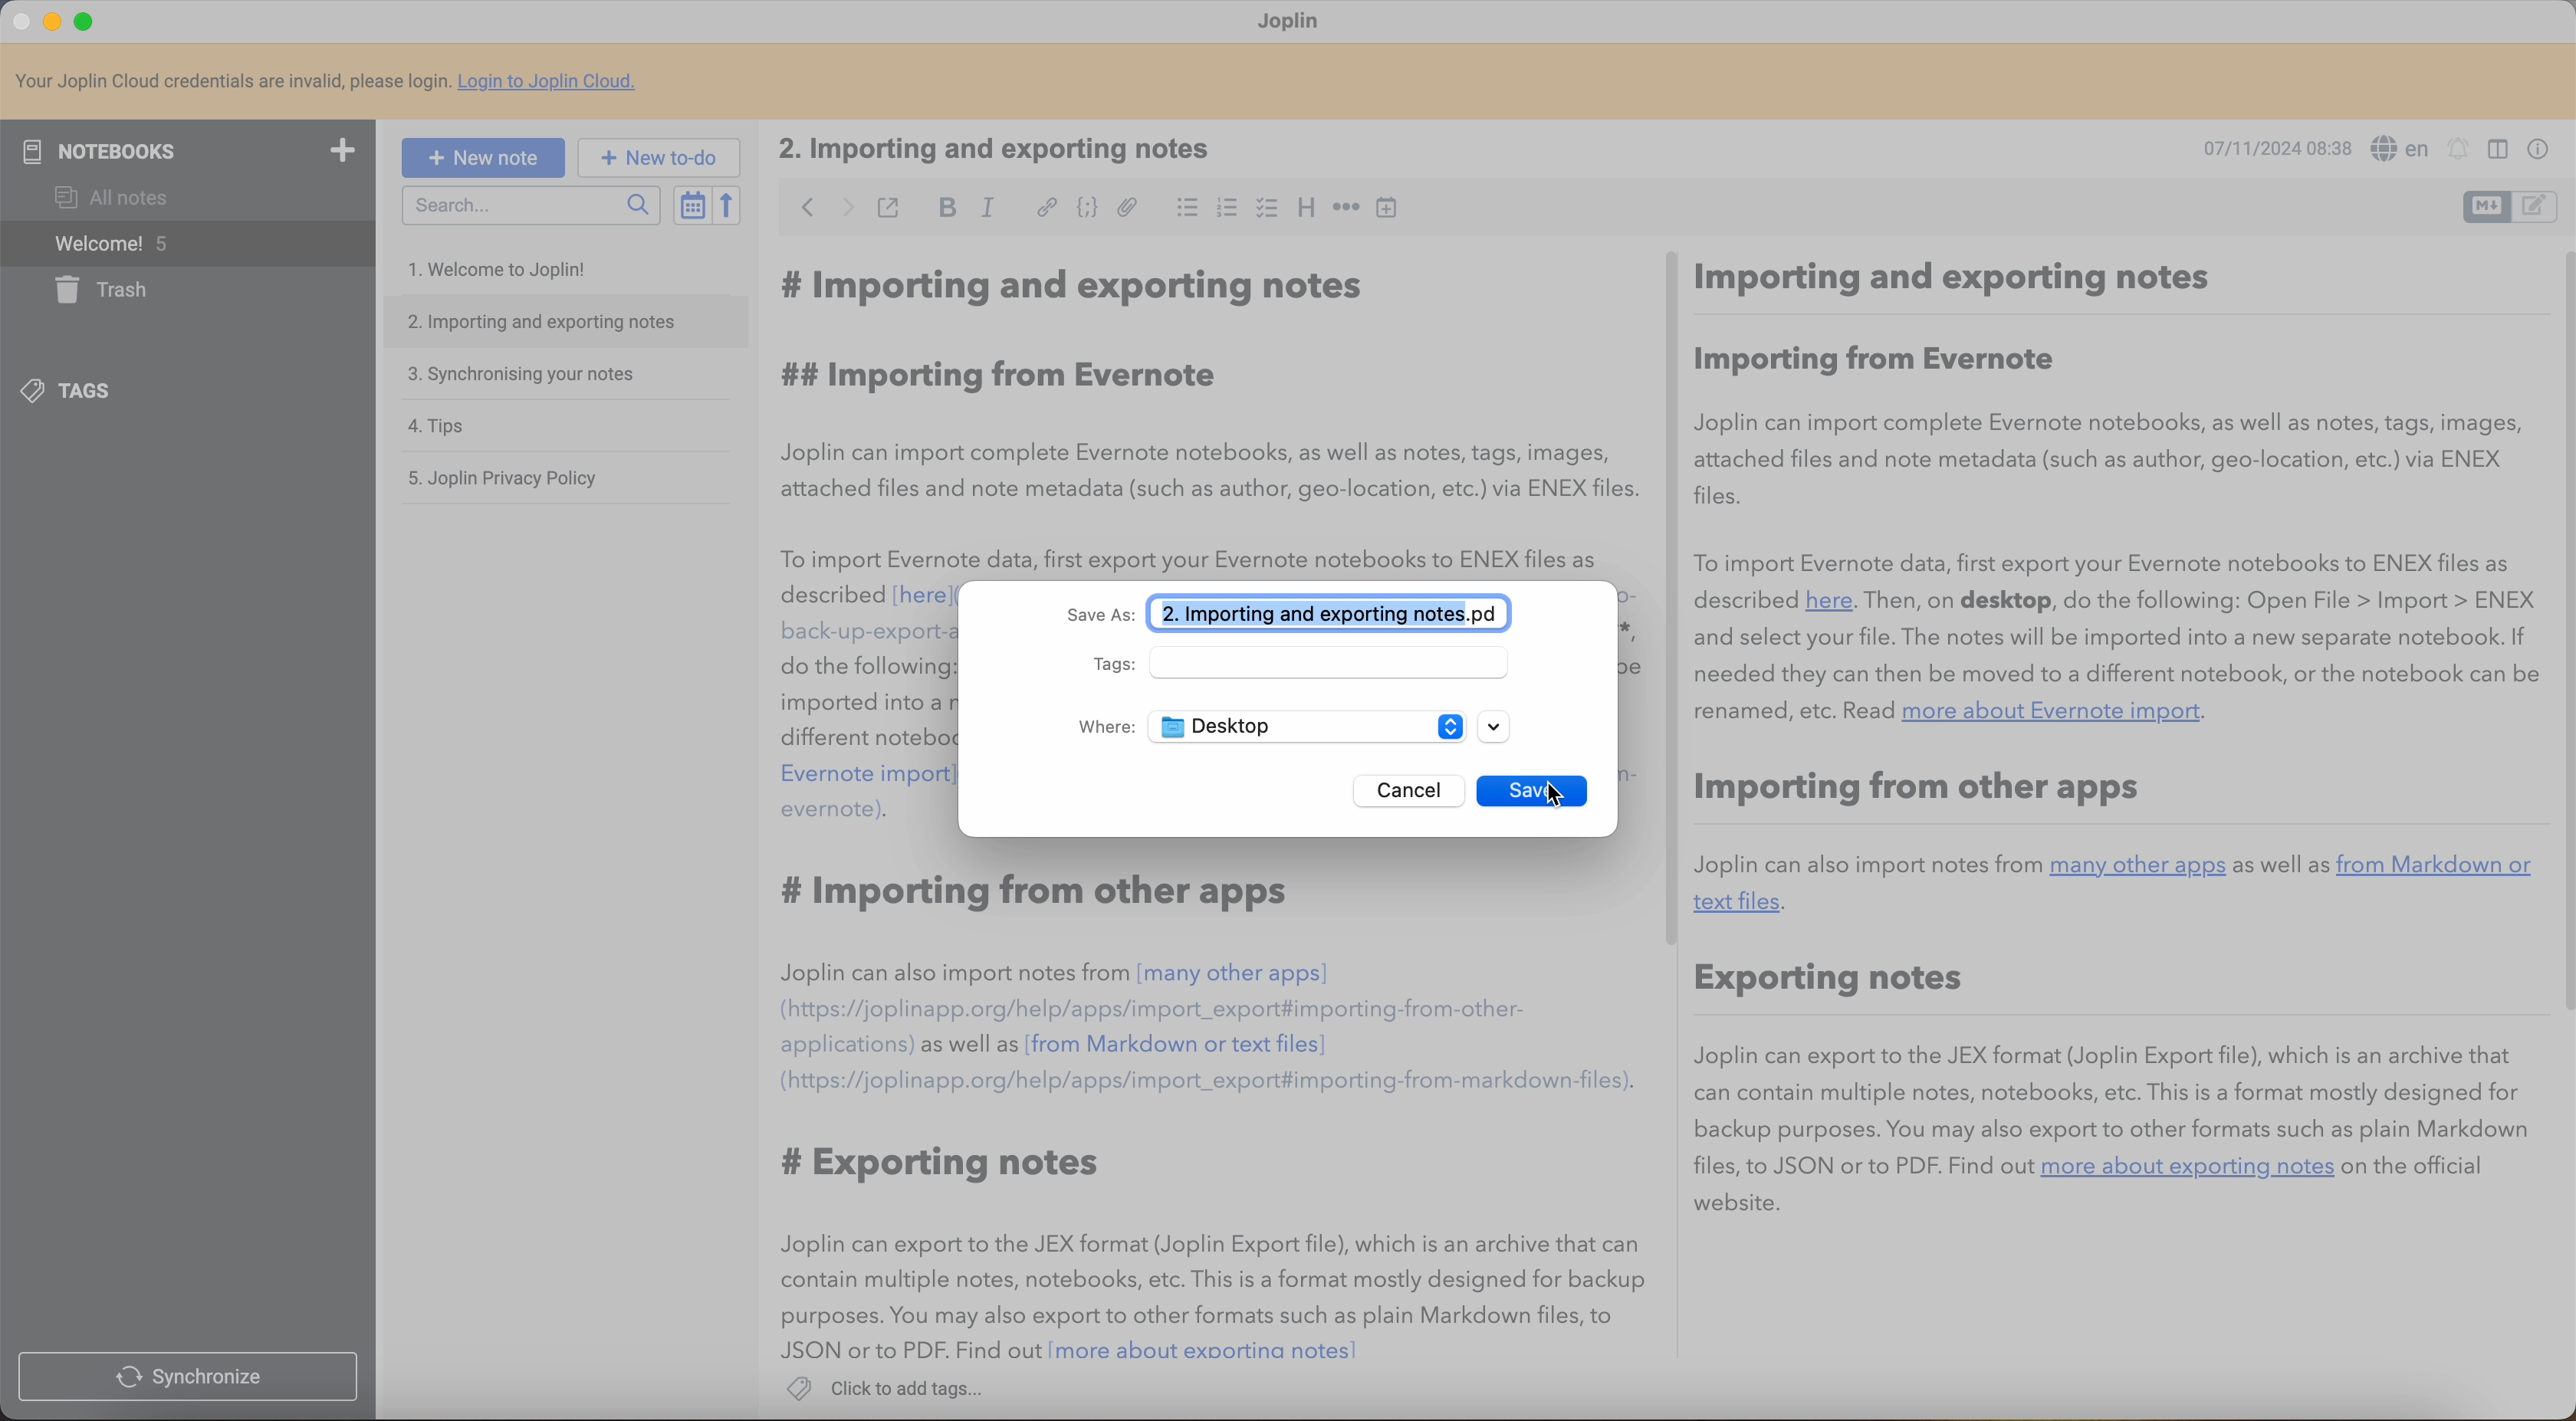  Describe the element at coordinates (1306, 210) in the screenshot. I see `heading` at that location.